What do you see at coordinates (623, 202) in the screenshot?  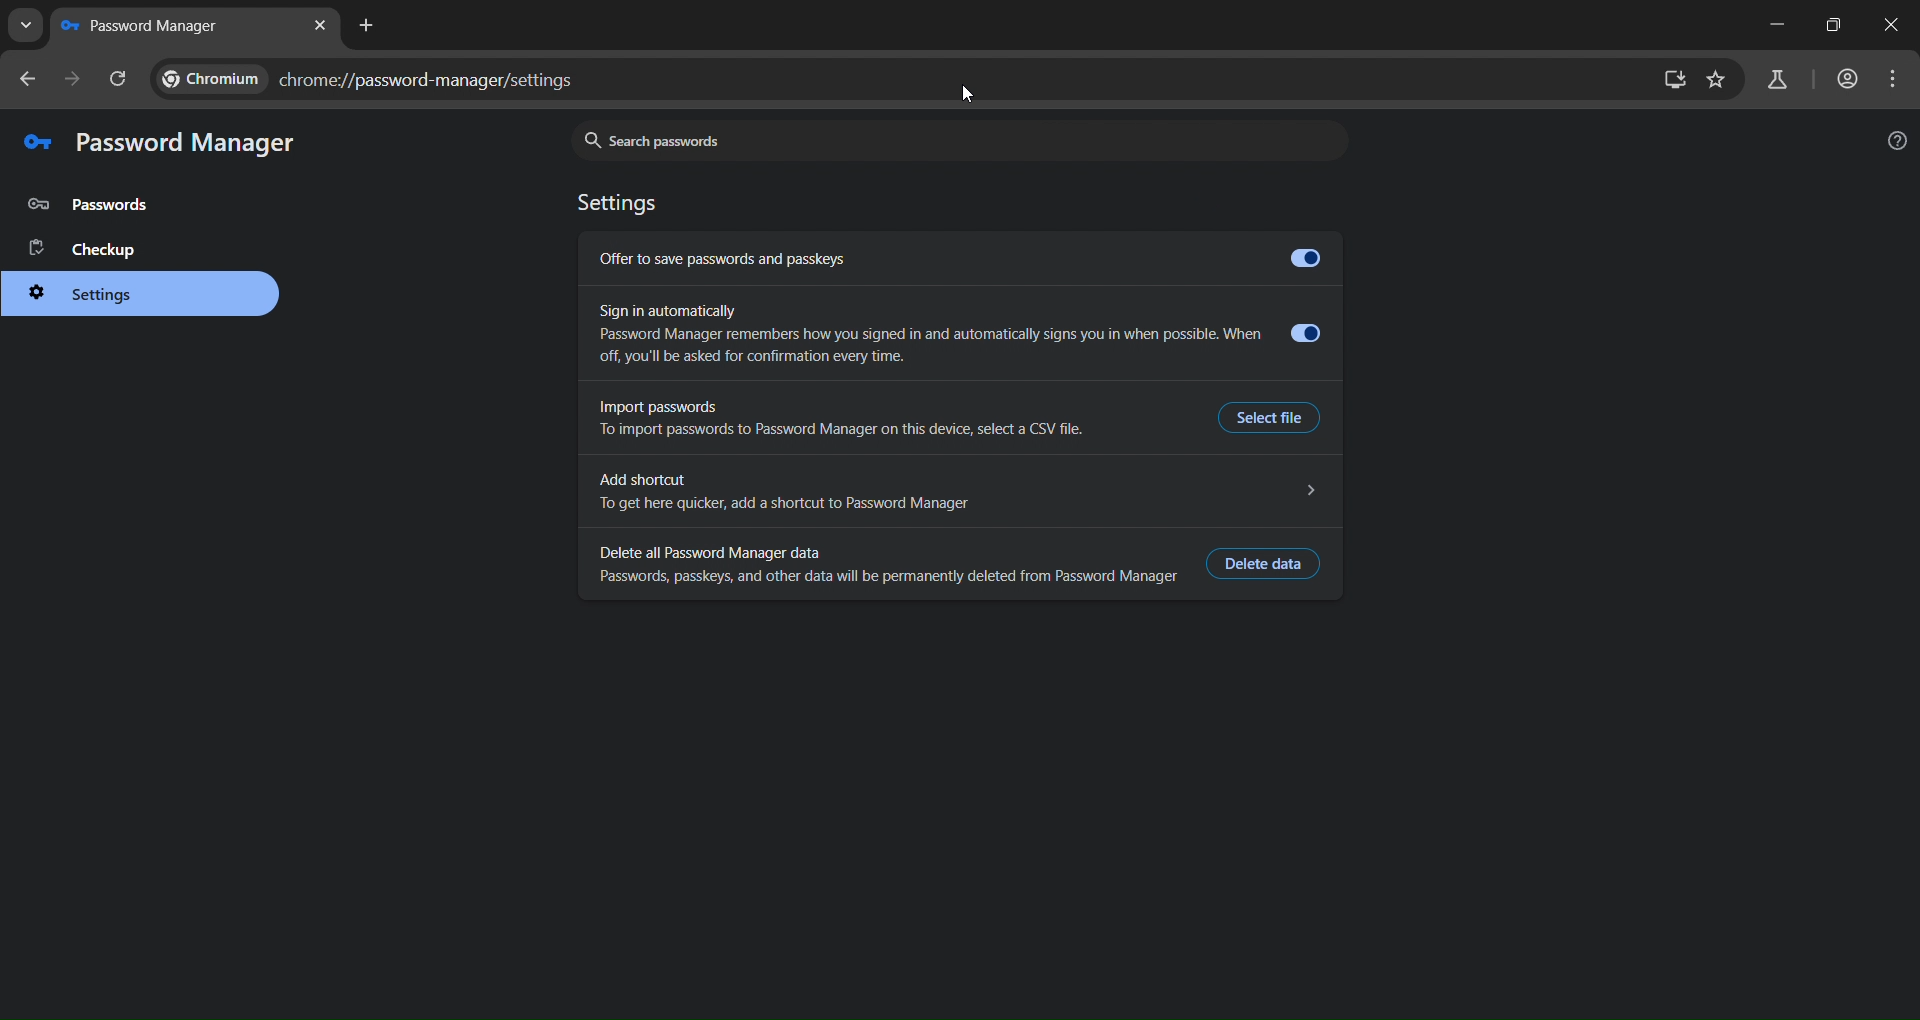 I see `settings` at bounding box center [623, 202].